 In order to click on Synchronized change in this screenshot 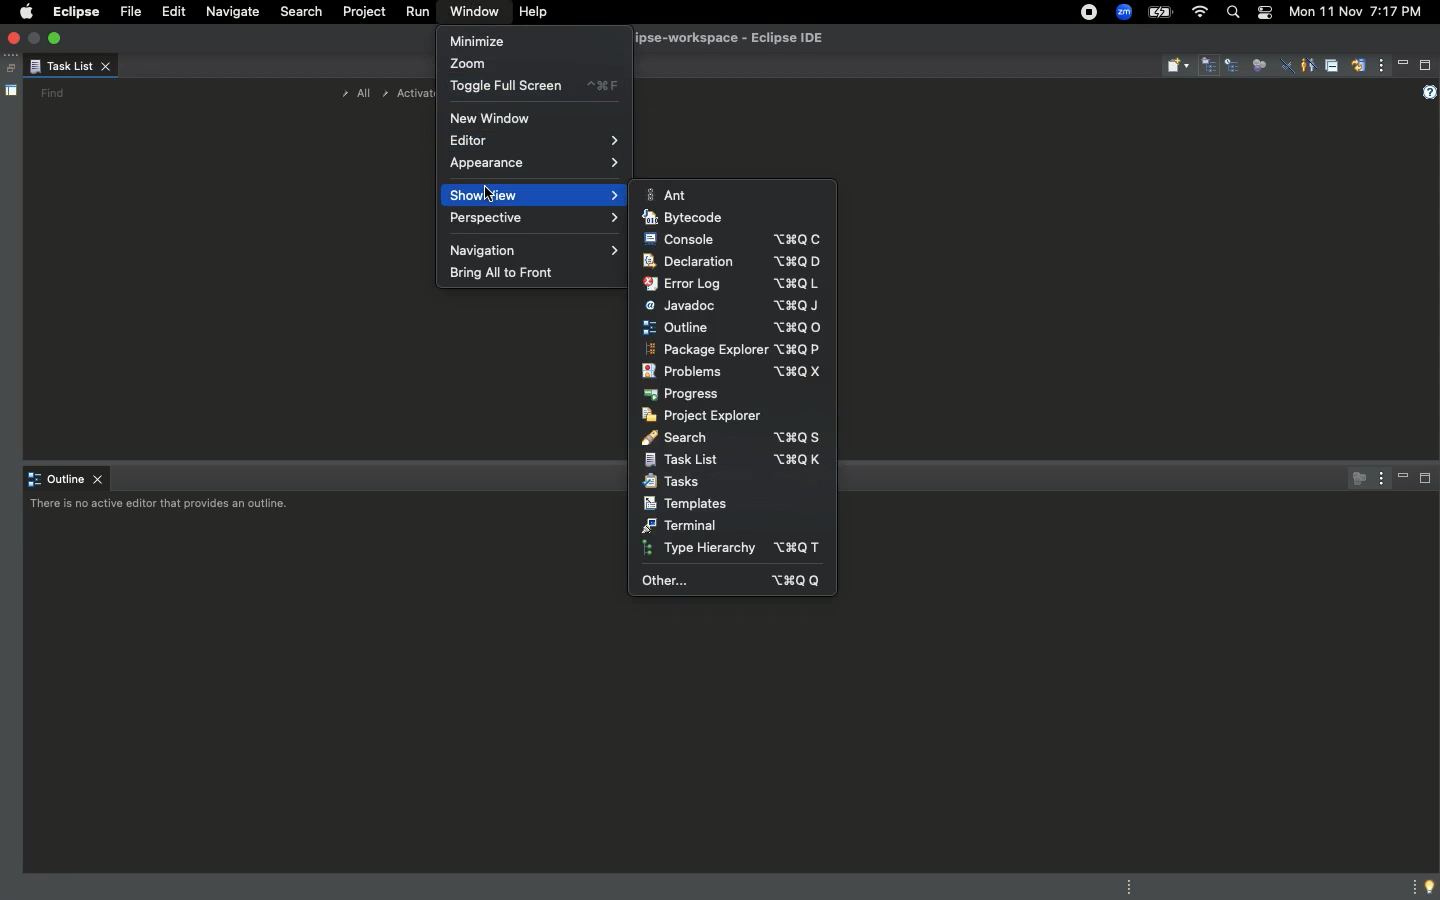, I will do `click(1358, 71)`.